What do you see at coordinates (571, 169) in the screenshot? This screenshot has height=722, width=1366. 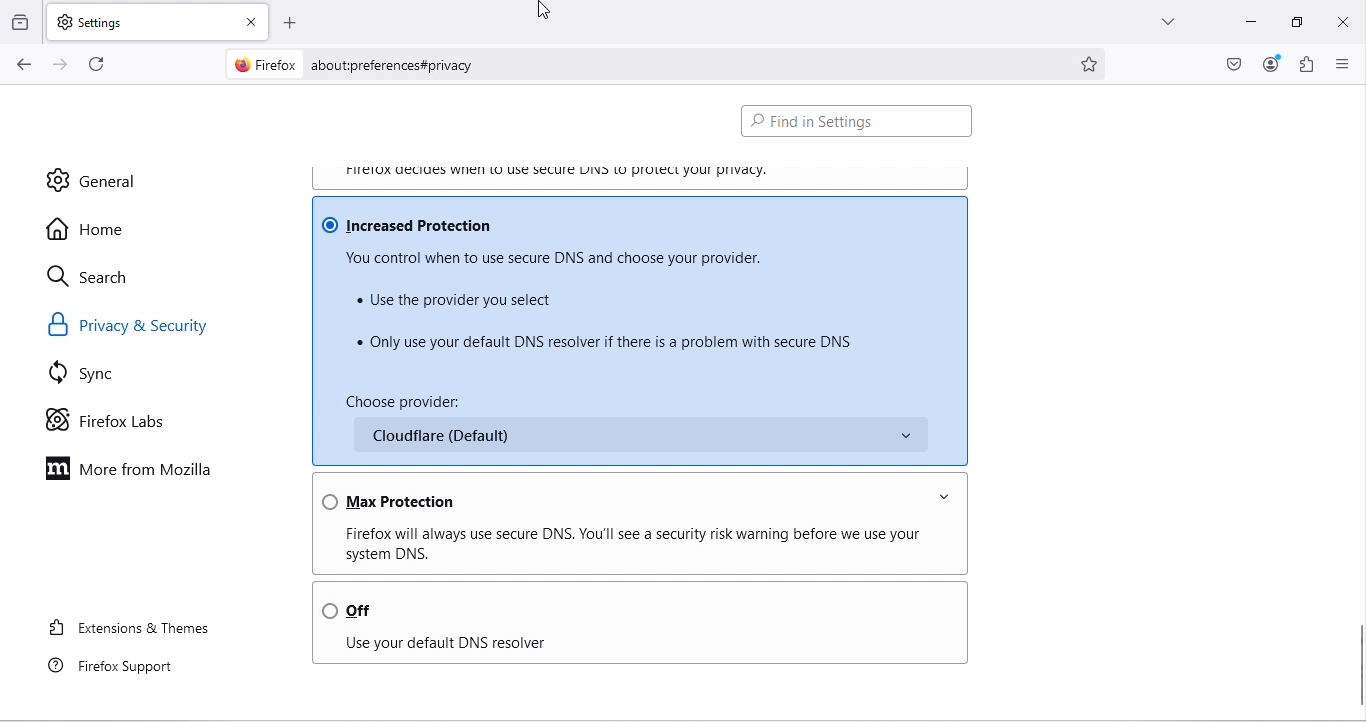 I see `FIEIUX UELIUES WIEN LO USE SECUTE UIND LO PIOLECL Your privacy.` at bounding box center [571, 169].